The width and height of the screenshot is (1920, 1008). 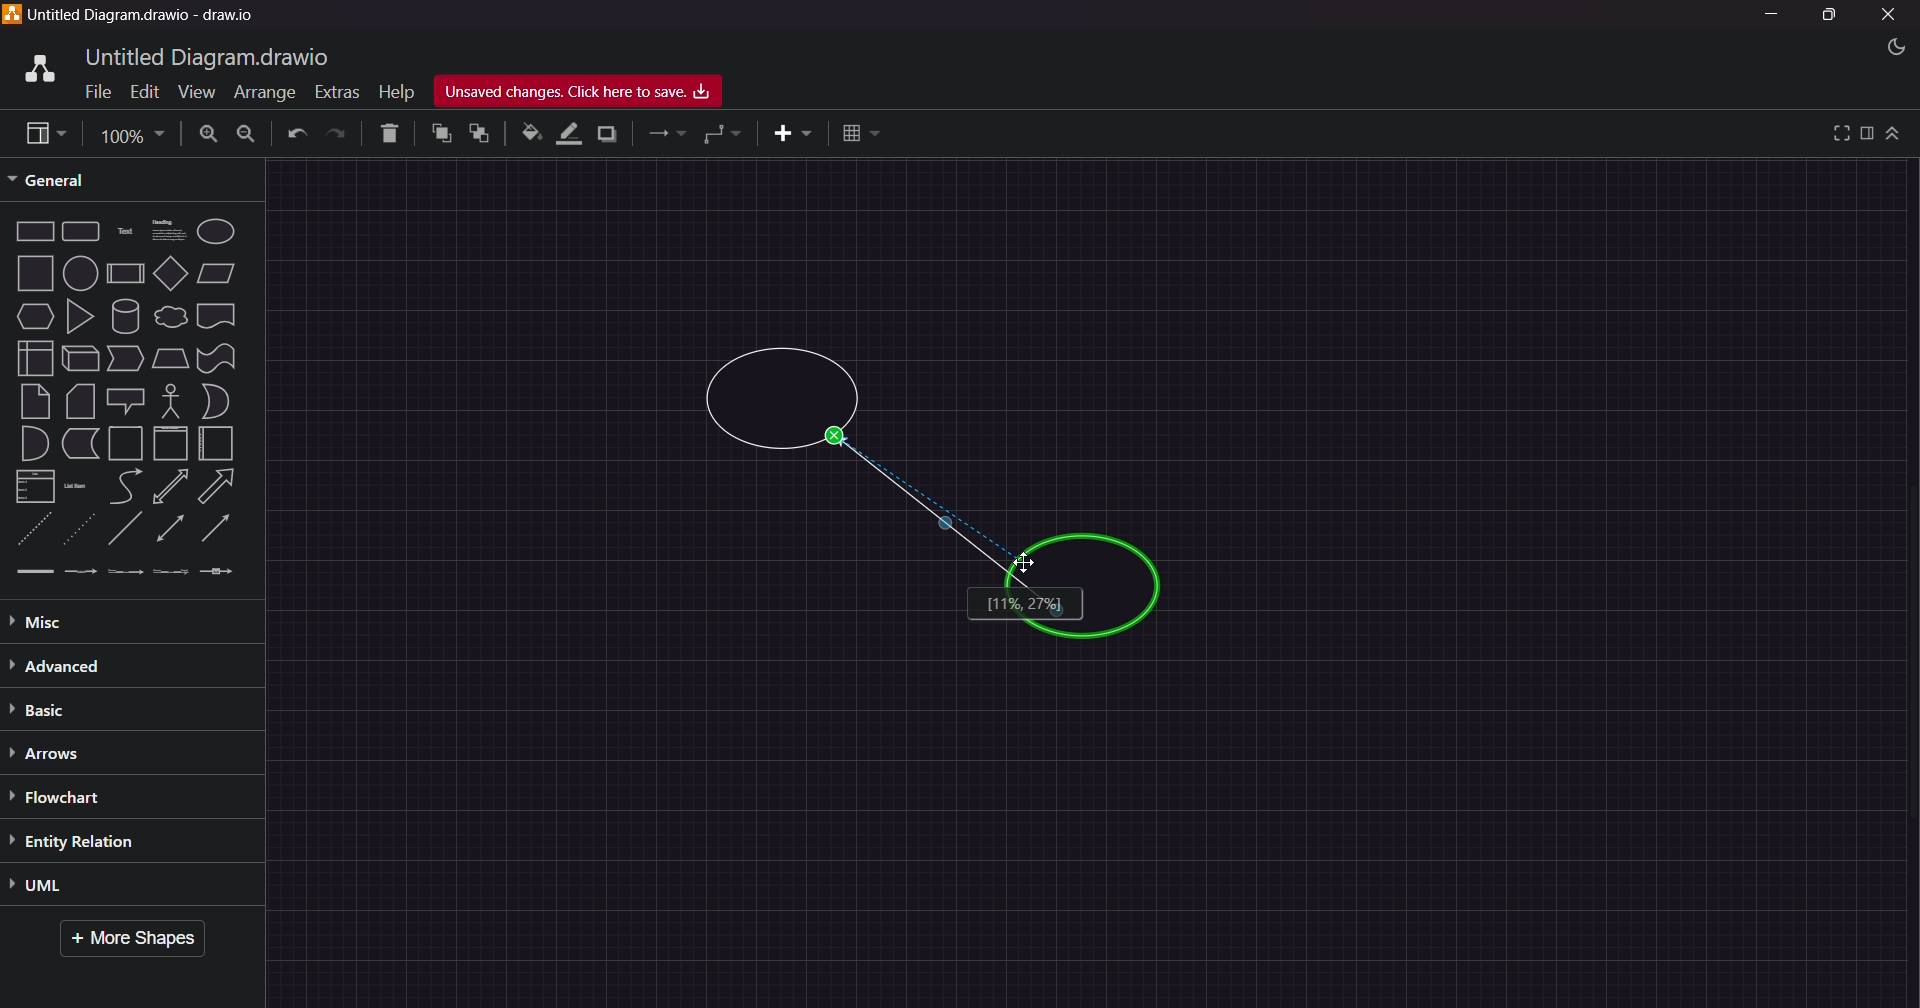 What do you see at coordinates (100, 665) in the screenshot?
I see `Advanced` at bounding box center [100, 665].